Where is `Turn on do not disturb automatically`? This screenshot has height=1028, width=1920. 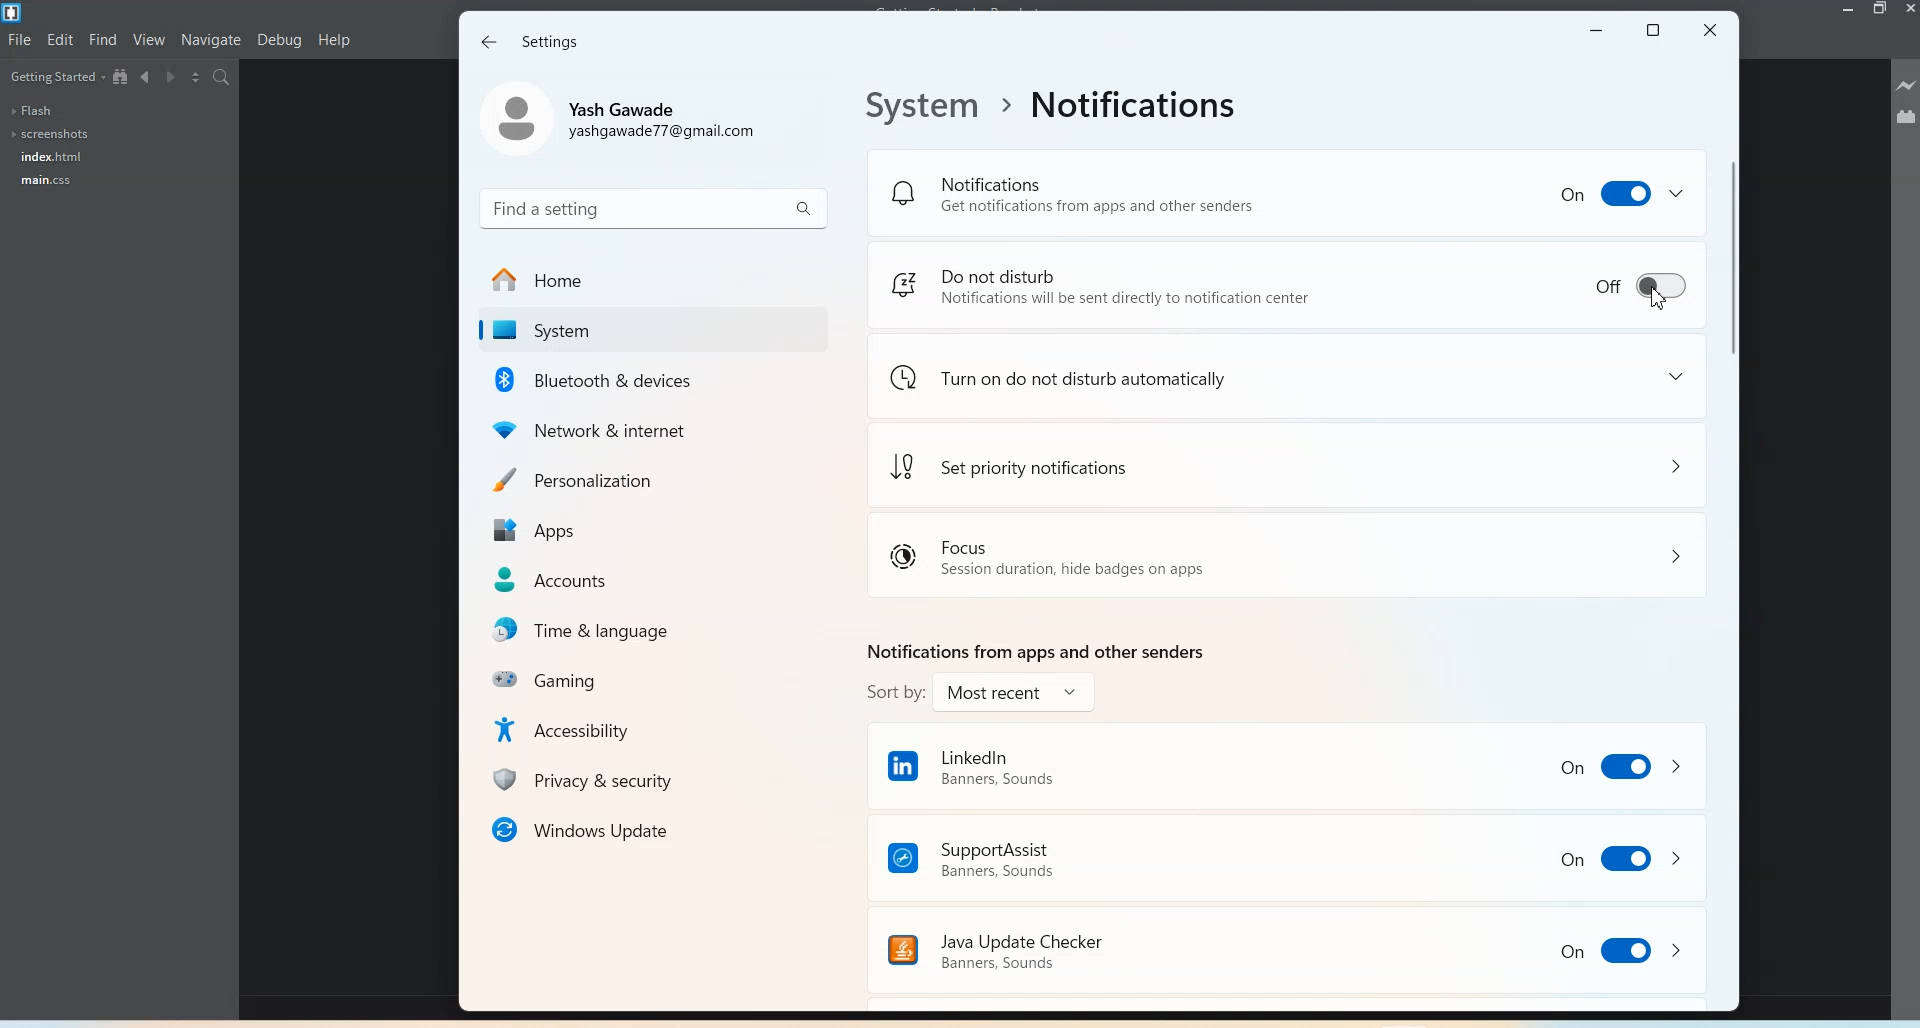
Turn on do not disturb automatically is located at coordinates (1289, 377).